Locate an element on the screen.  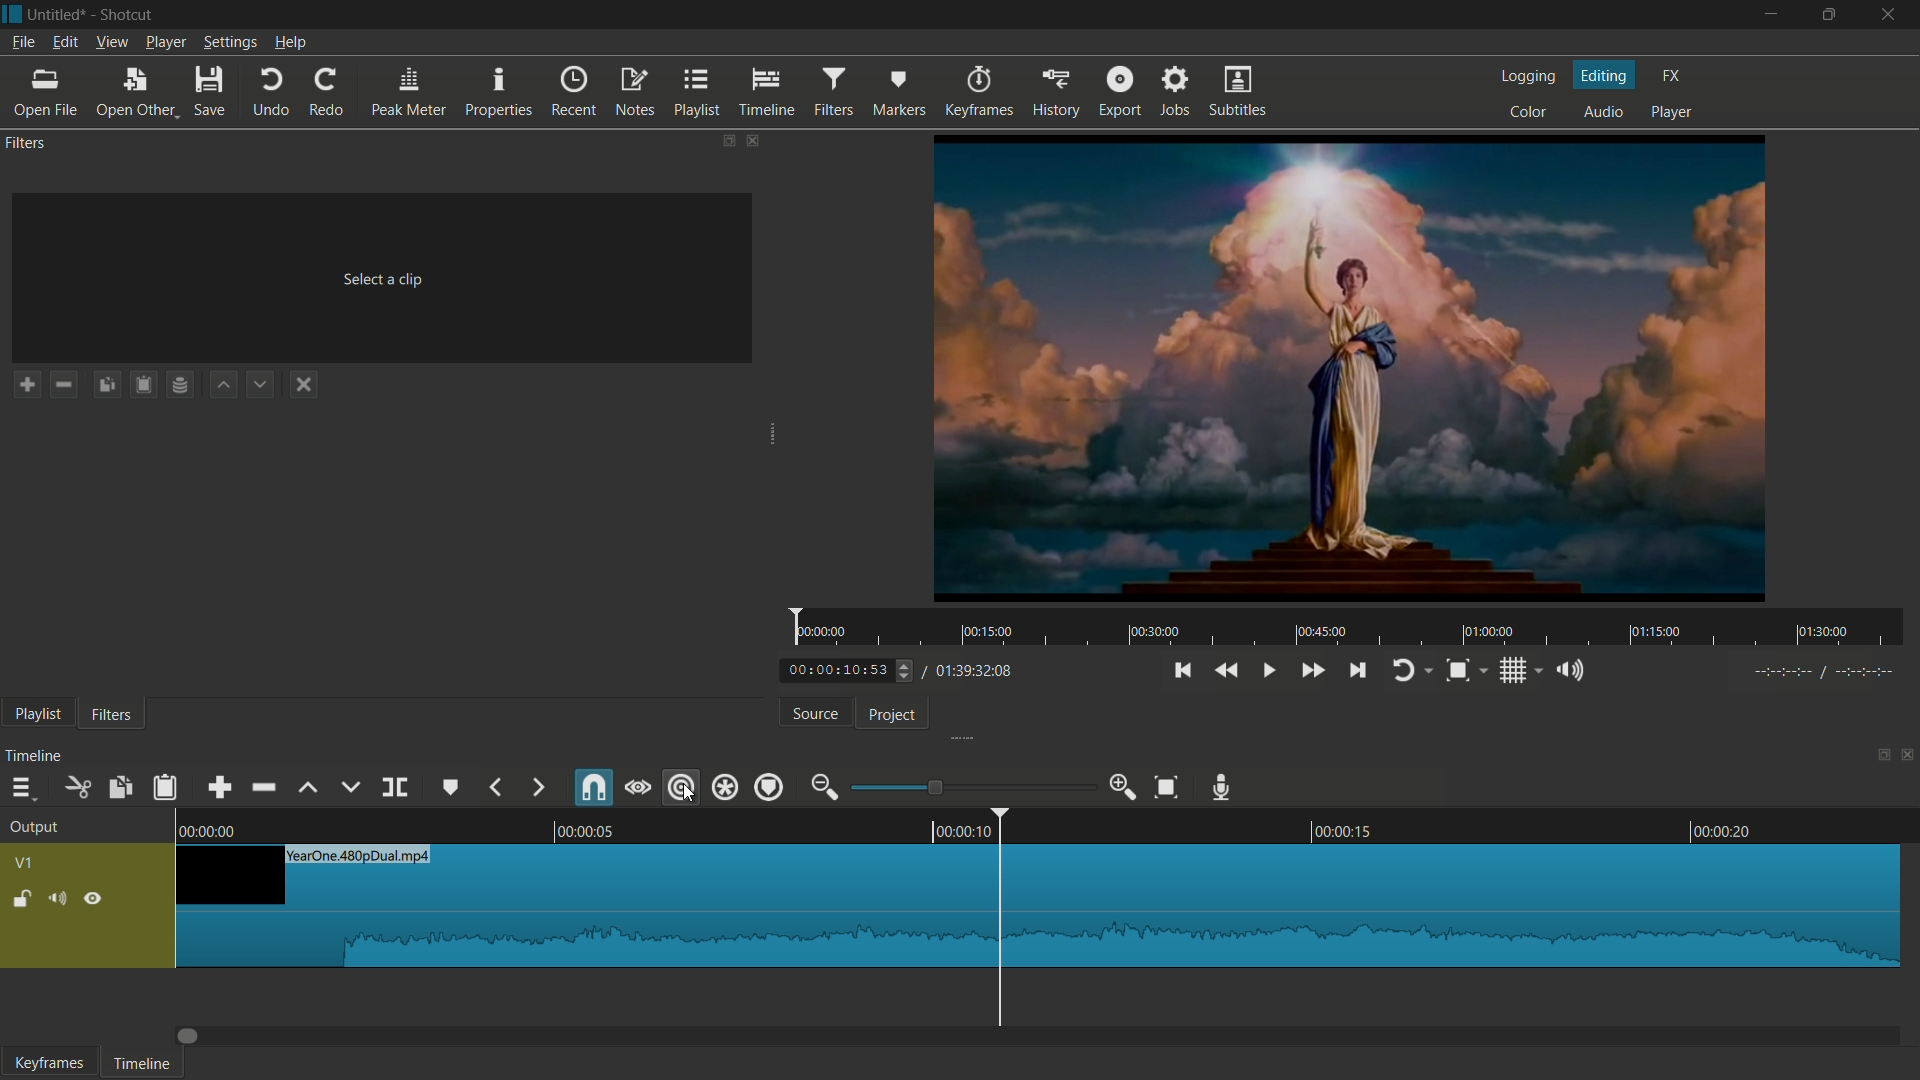
peak meter is located at coordinates (409, 92).